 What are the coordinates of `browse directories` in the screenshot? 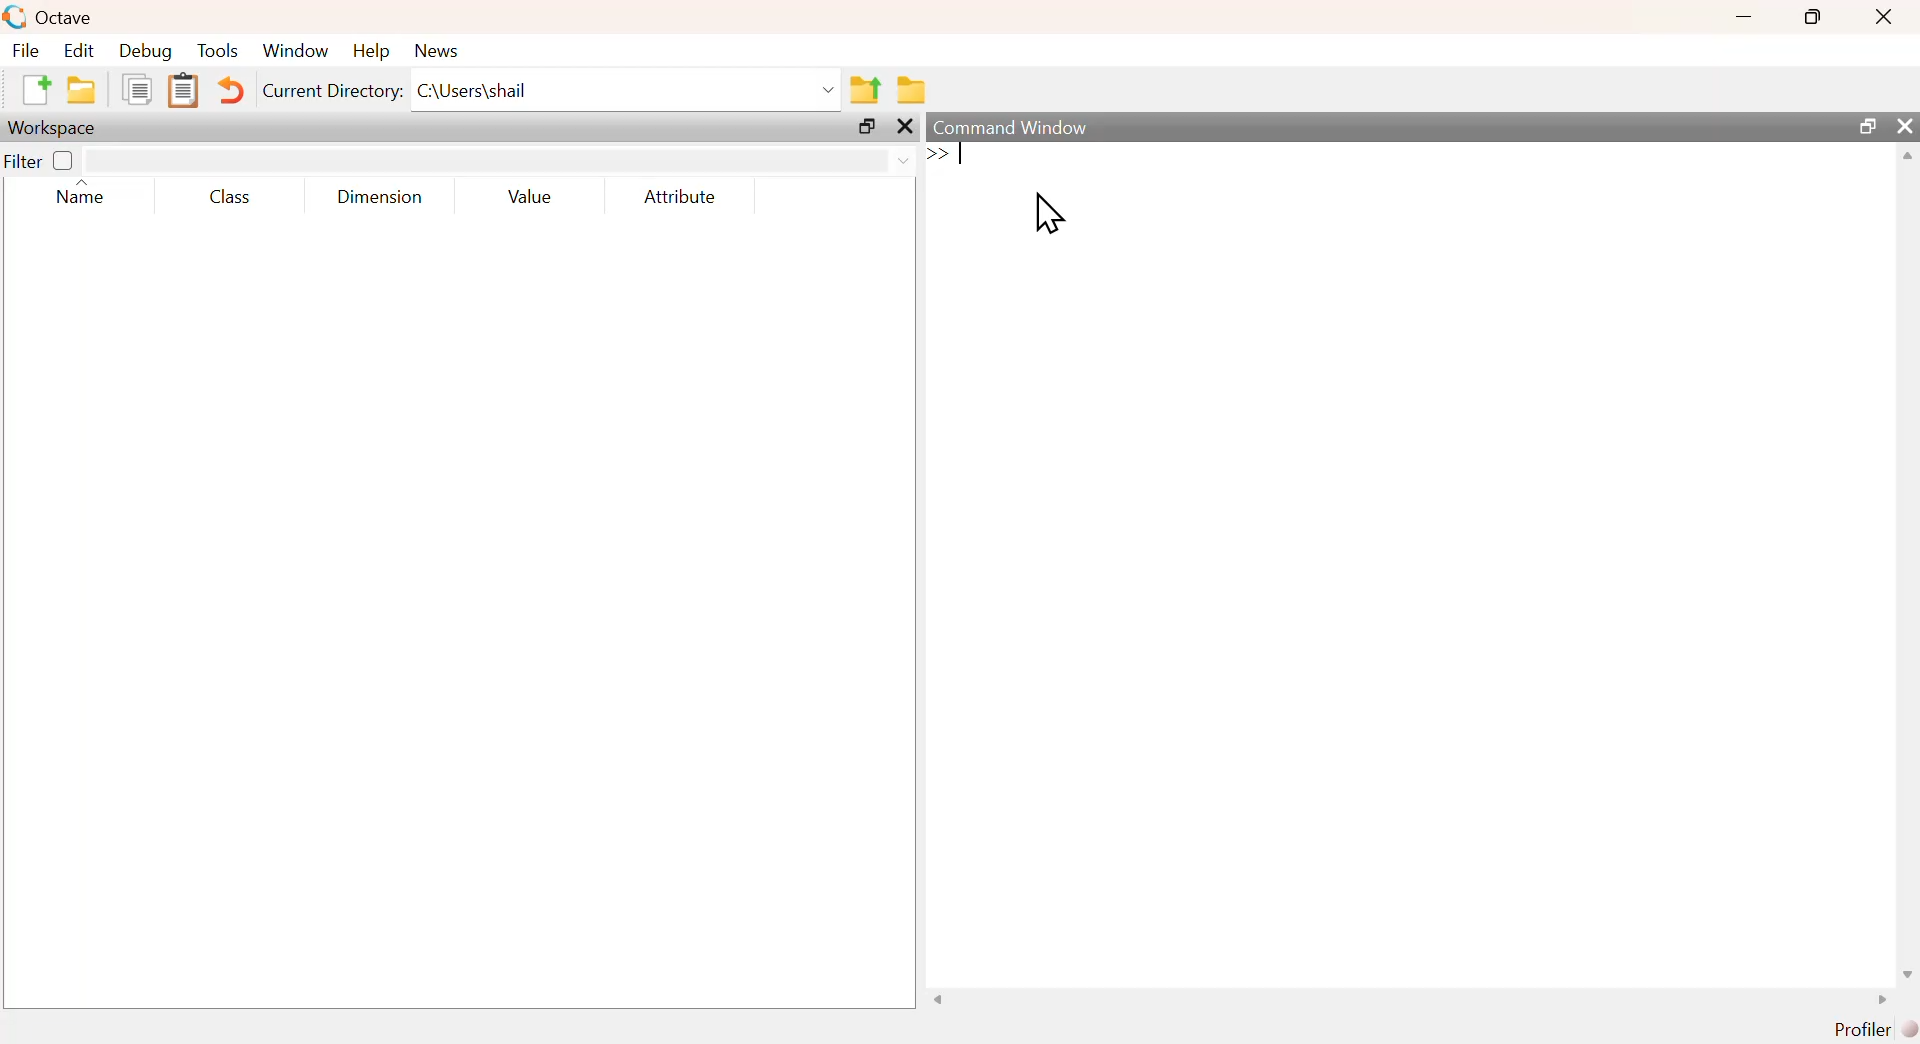 It's located at (910, 90).